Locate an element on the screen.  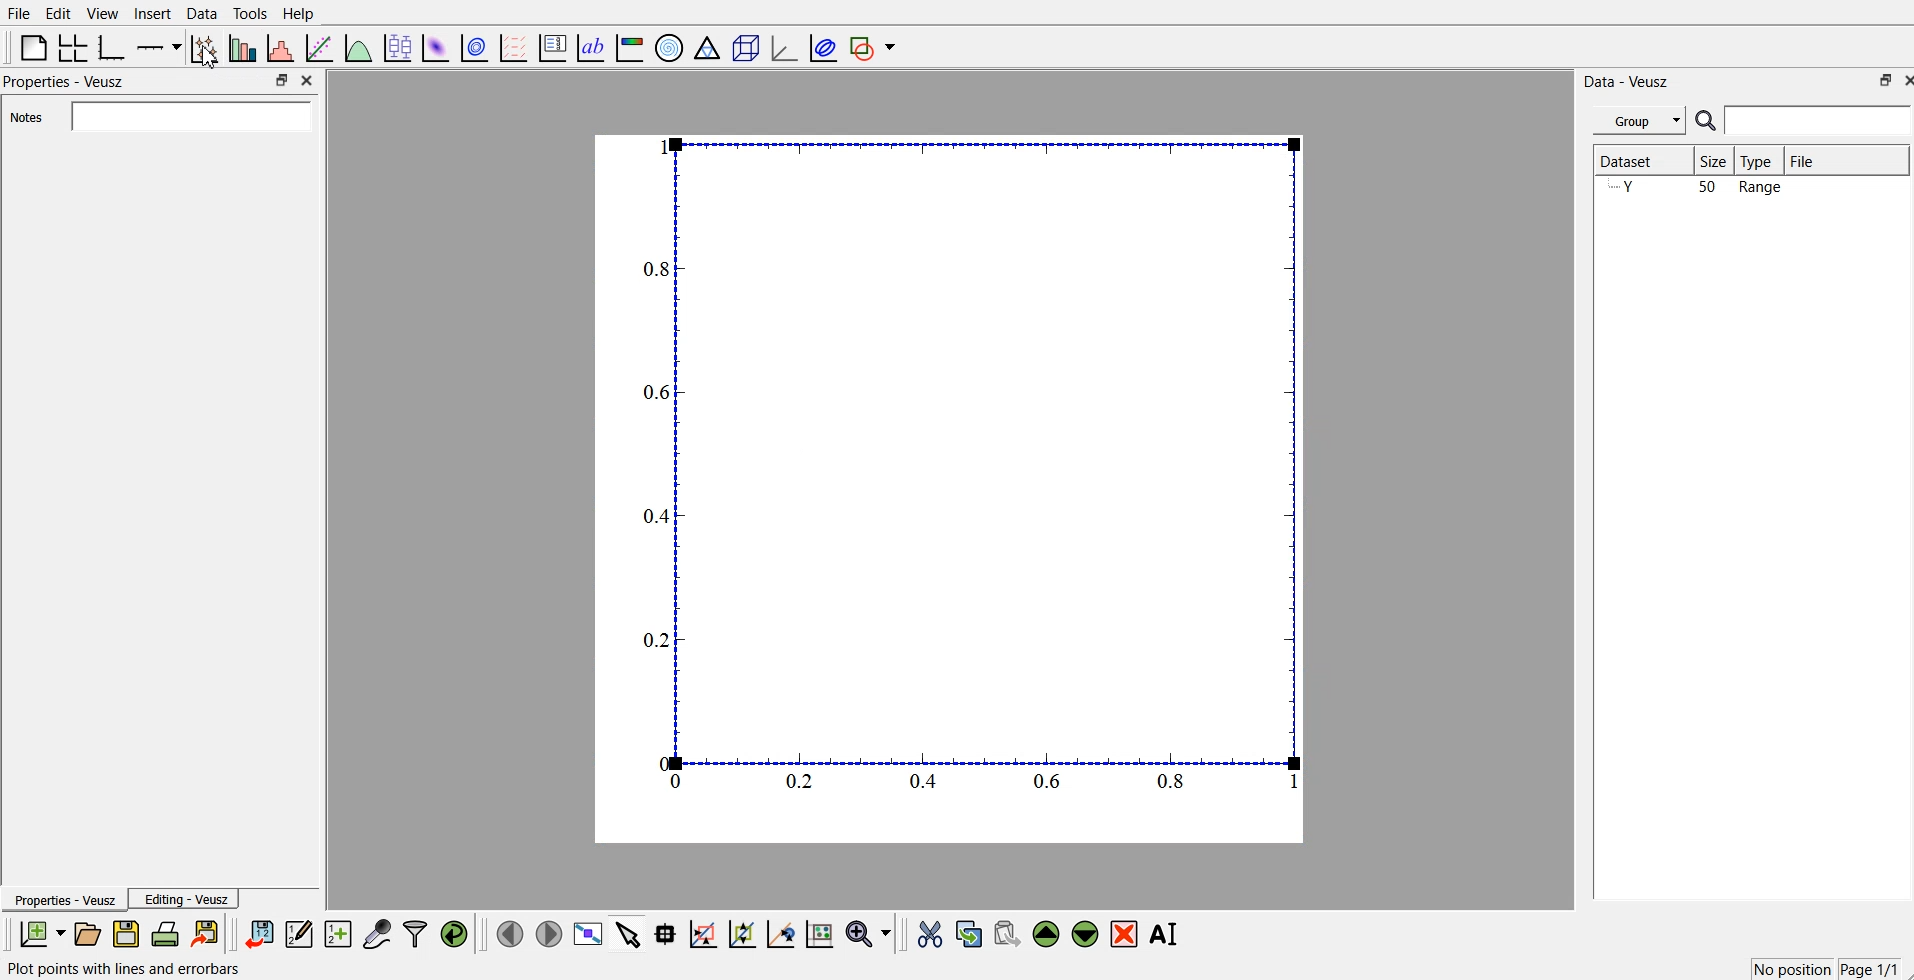
plot key is located at coordinates (552, 46).